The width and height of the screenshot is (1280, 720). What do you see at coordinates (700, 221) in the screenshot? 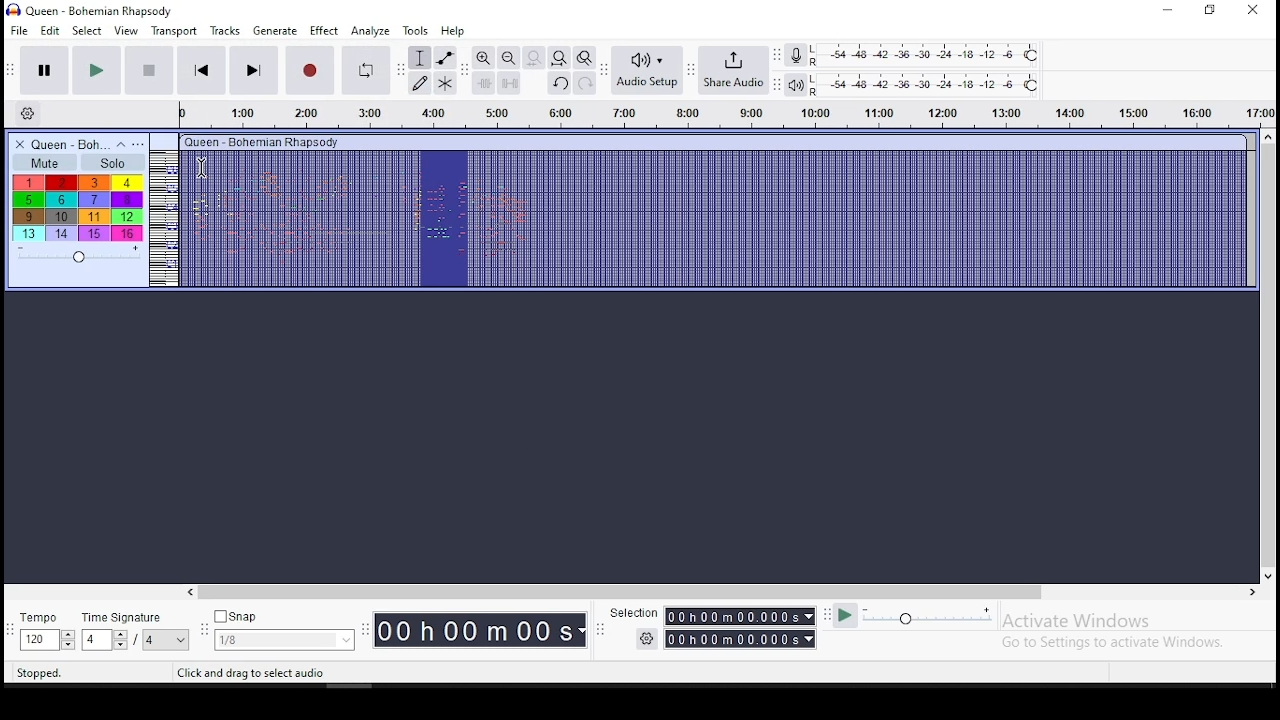
I see `midi track` at bounding box center [700, 221].